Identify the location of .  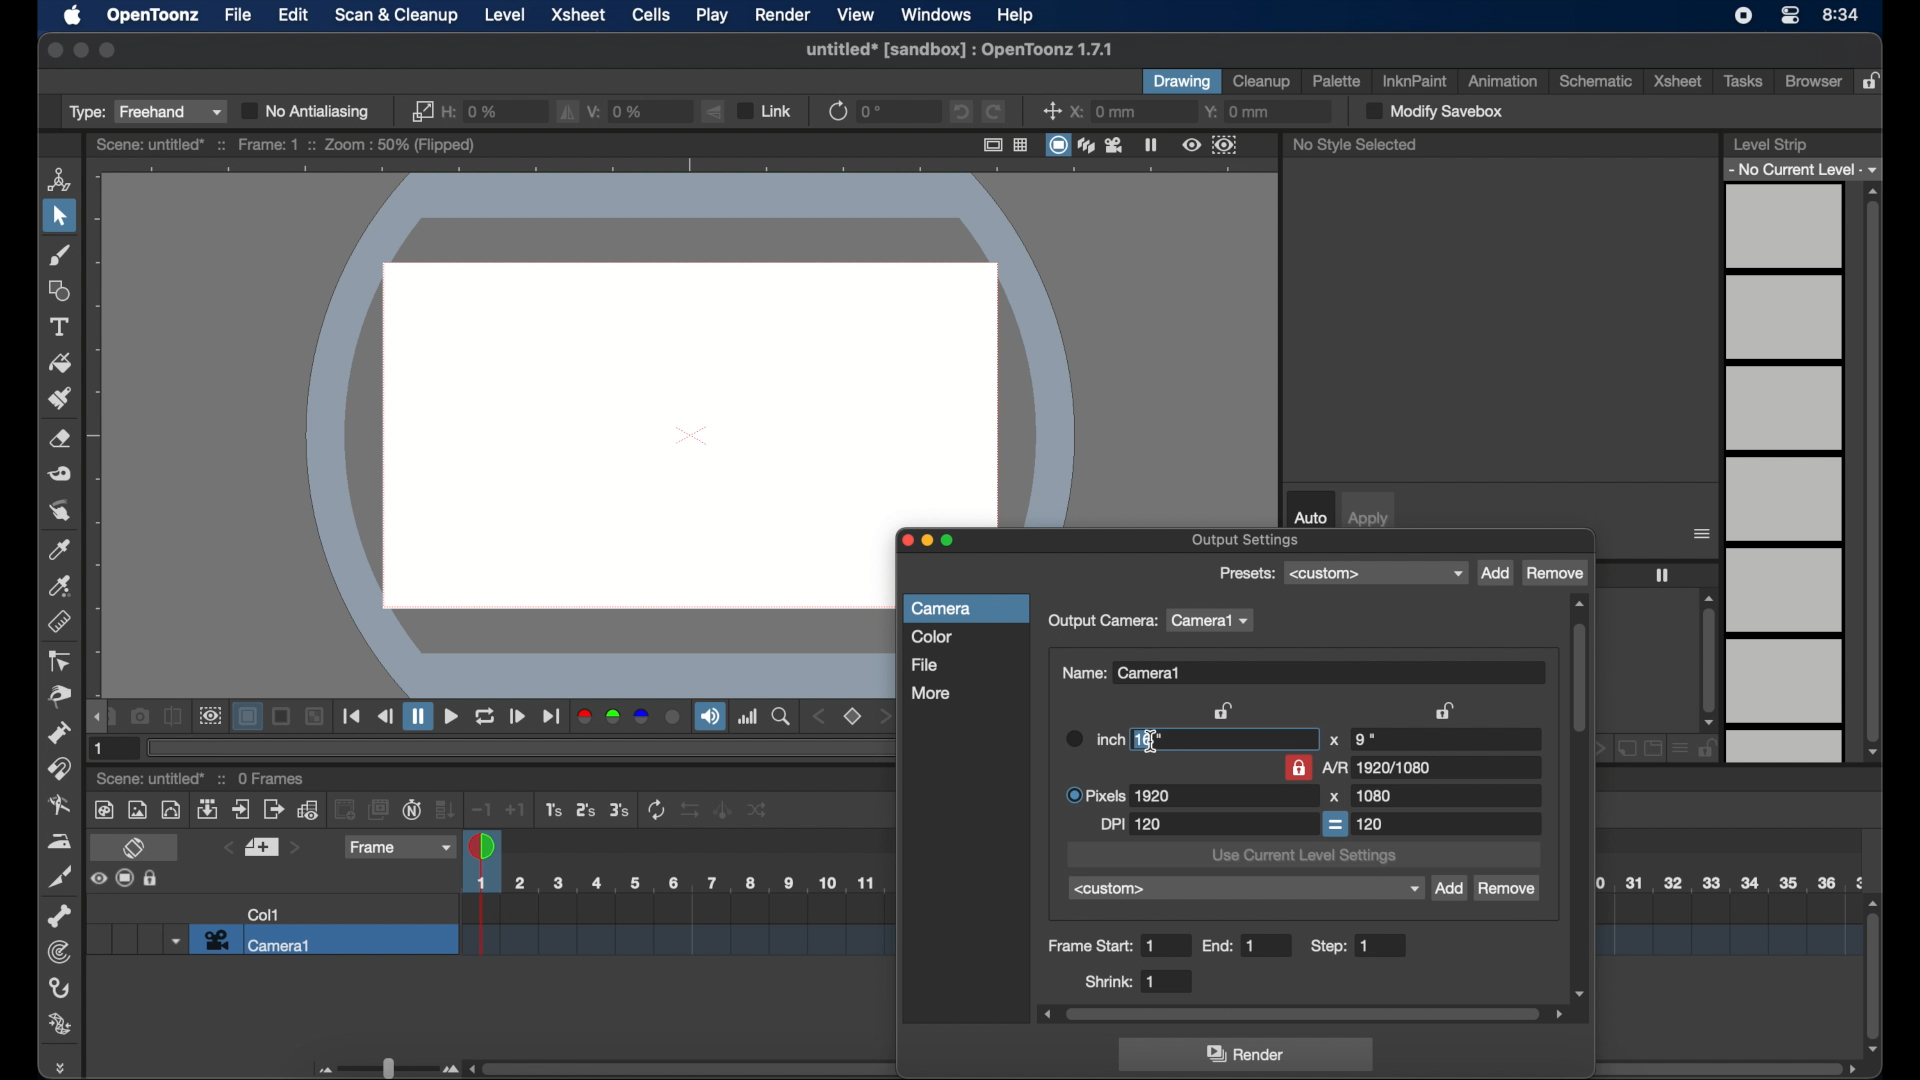
(274, 779).